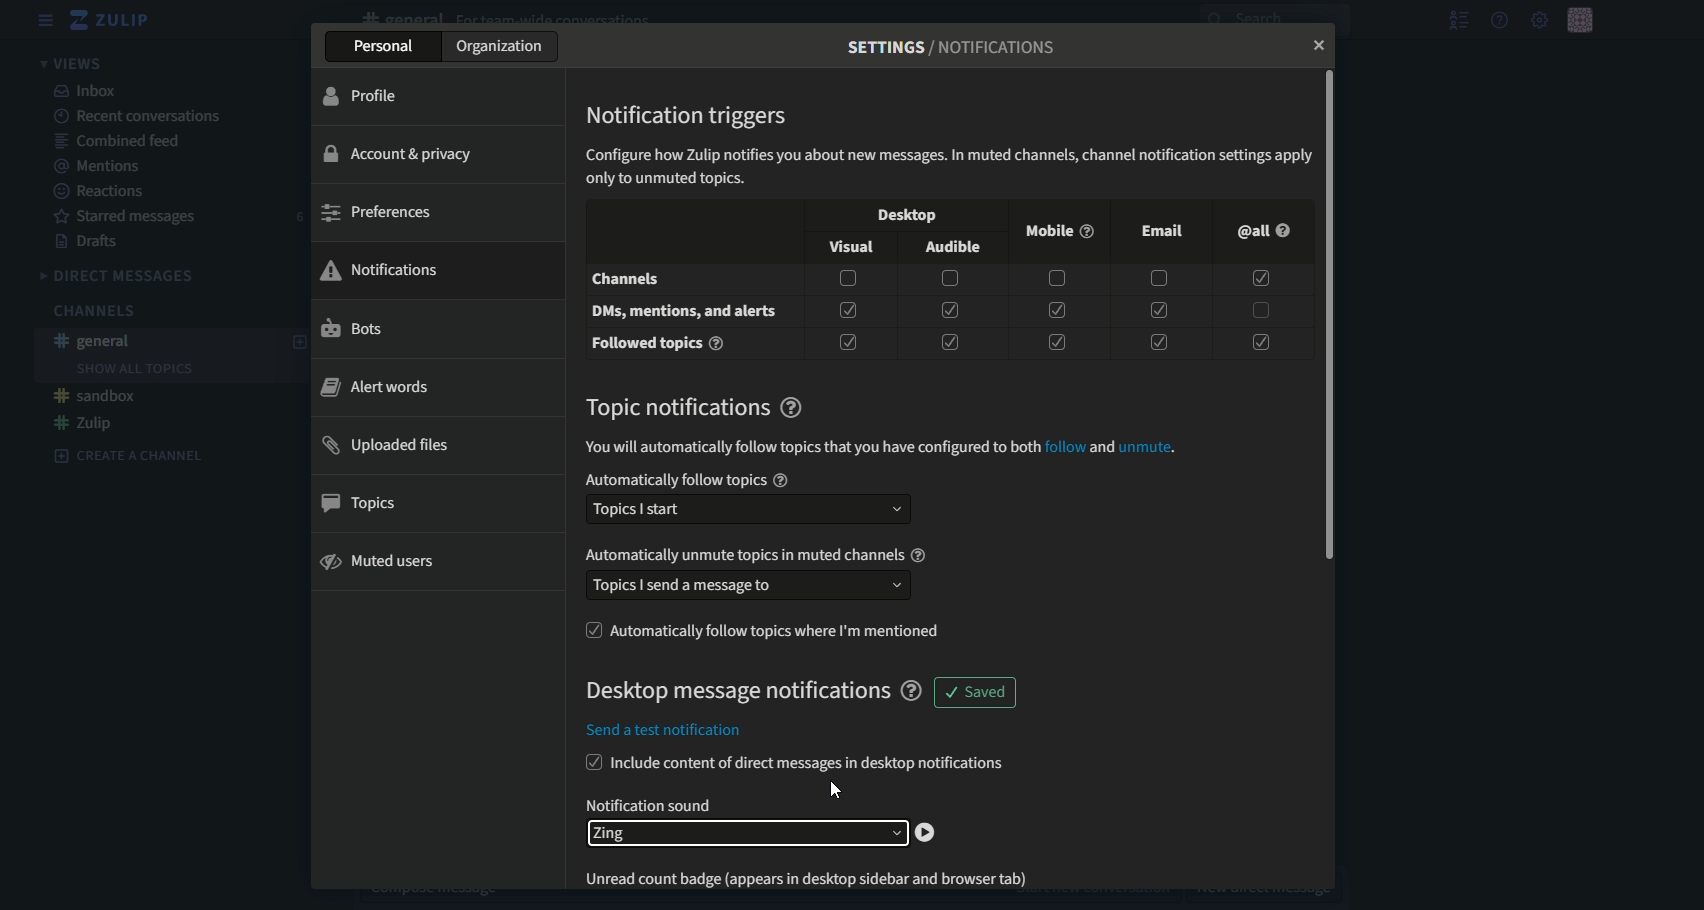 This screenshot has width=1704, height=910. Describe the element at coordinates (628, 278) in the screenshot. I see `channels` at that location.